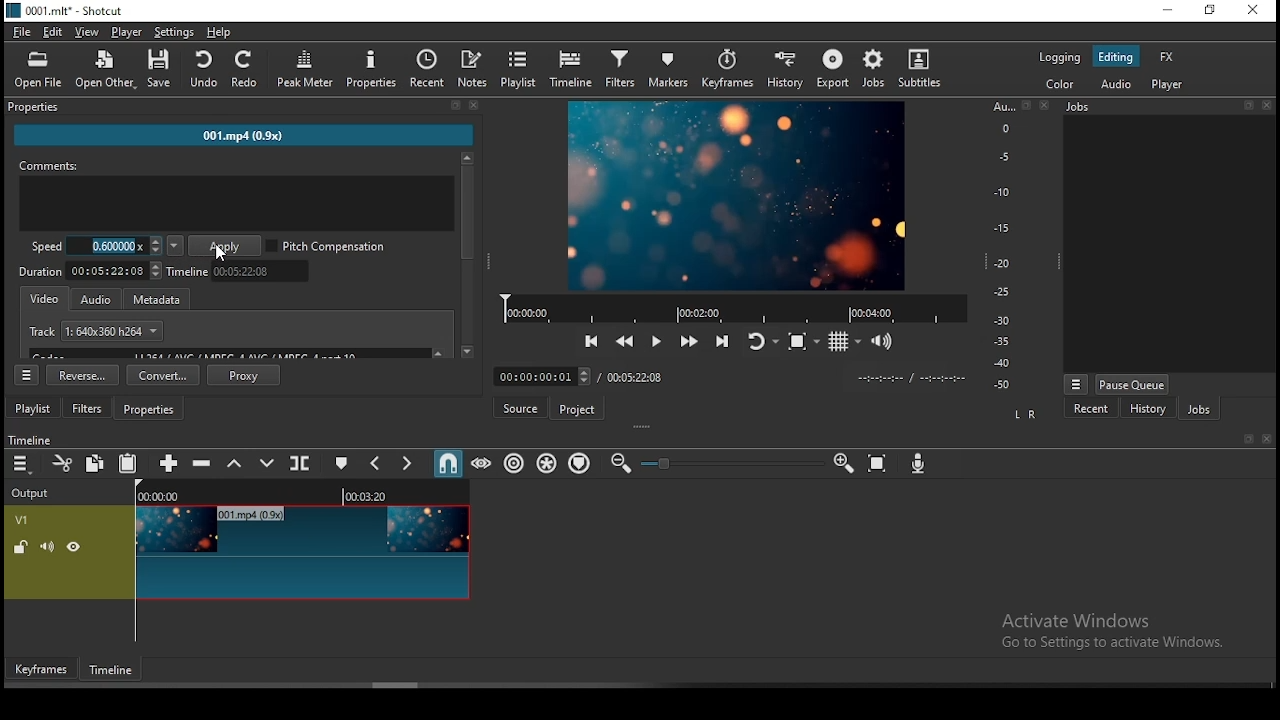 The width and height of the screenshot is (1280, 720). I want to click on output, so click(38, 493).